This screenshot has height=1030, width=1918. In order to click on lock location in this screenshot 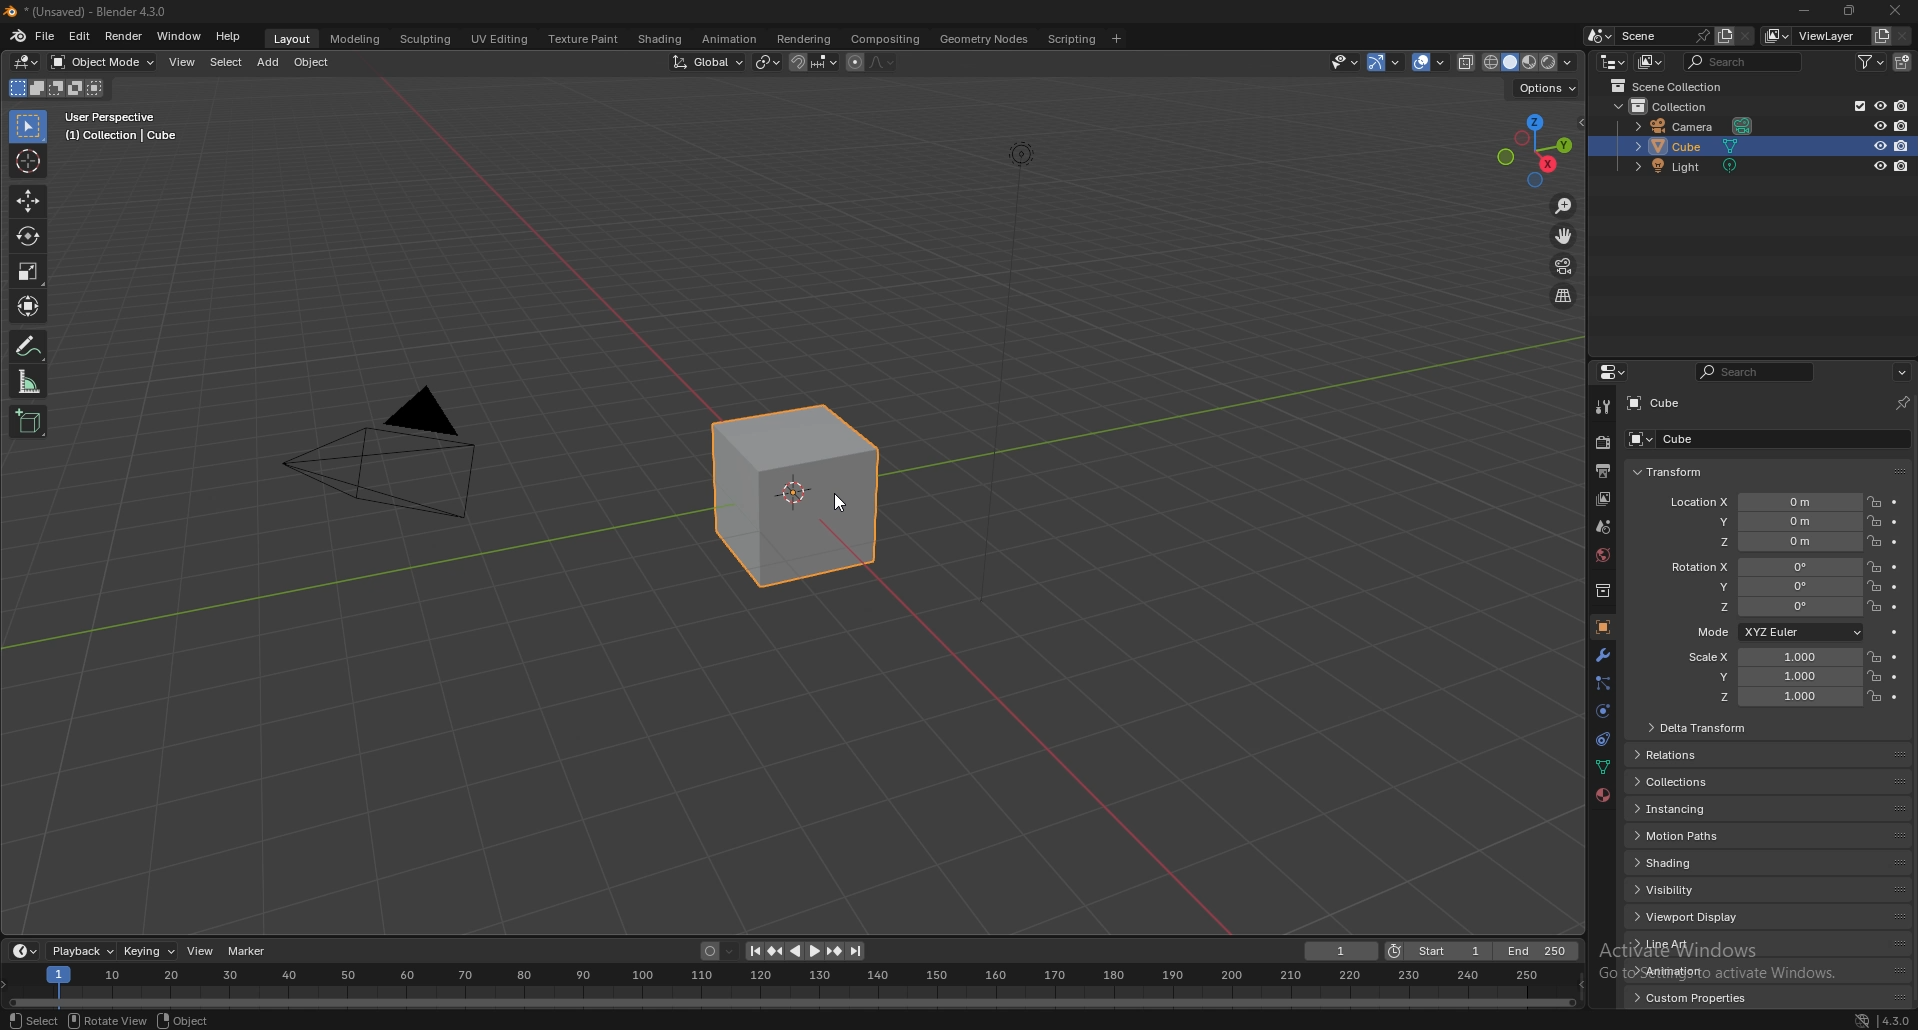, I will do `click(1875, 657)`.